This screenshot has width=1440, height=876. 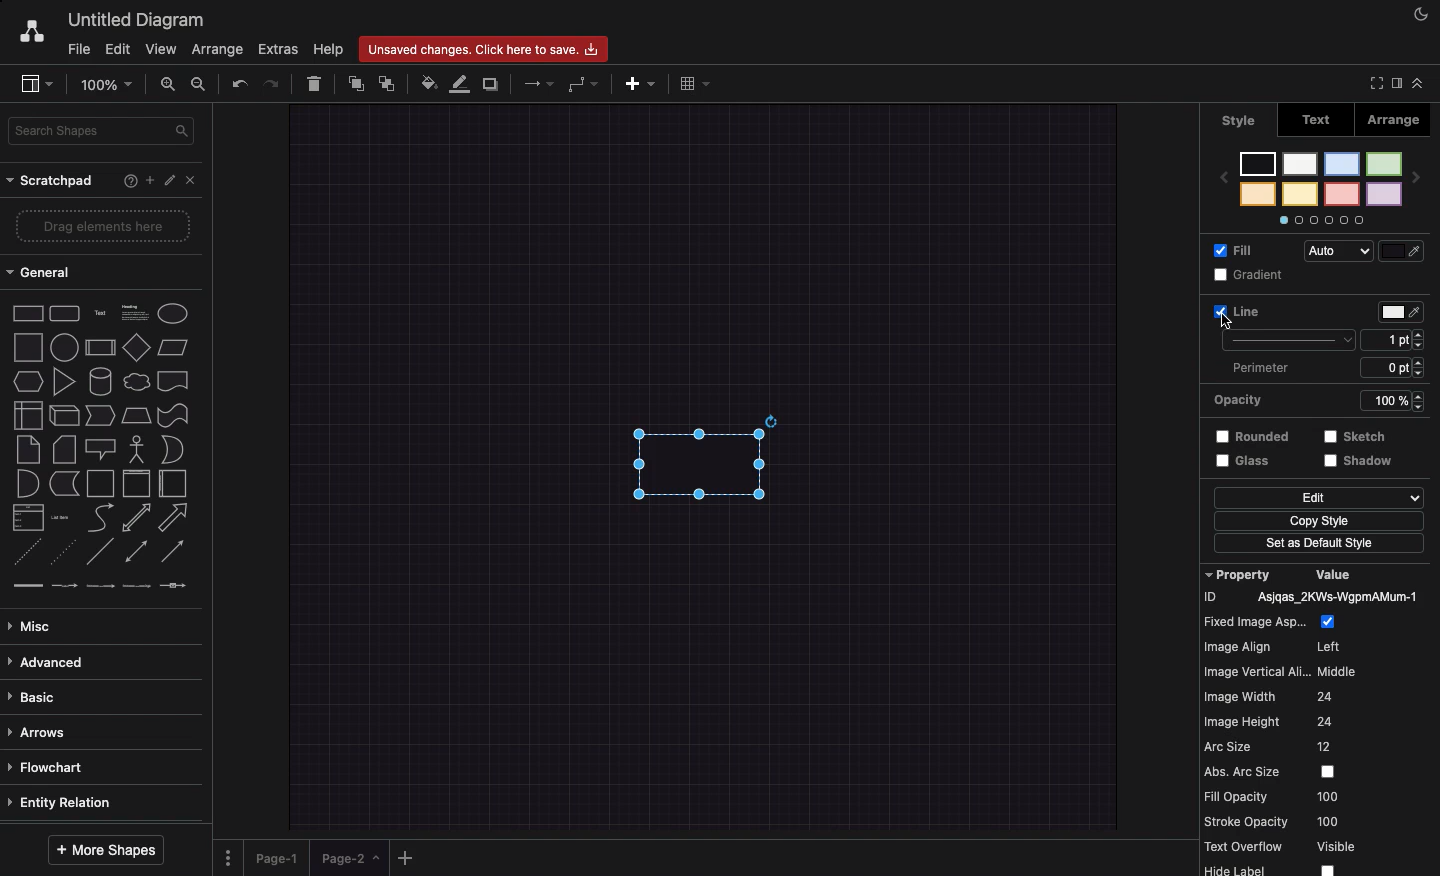 What do you see at coordinates (698, 458) in the screenshot?
I see `Added rectangle` at bounding box center [698, 458].